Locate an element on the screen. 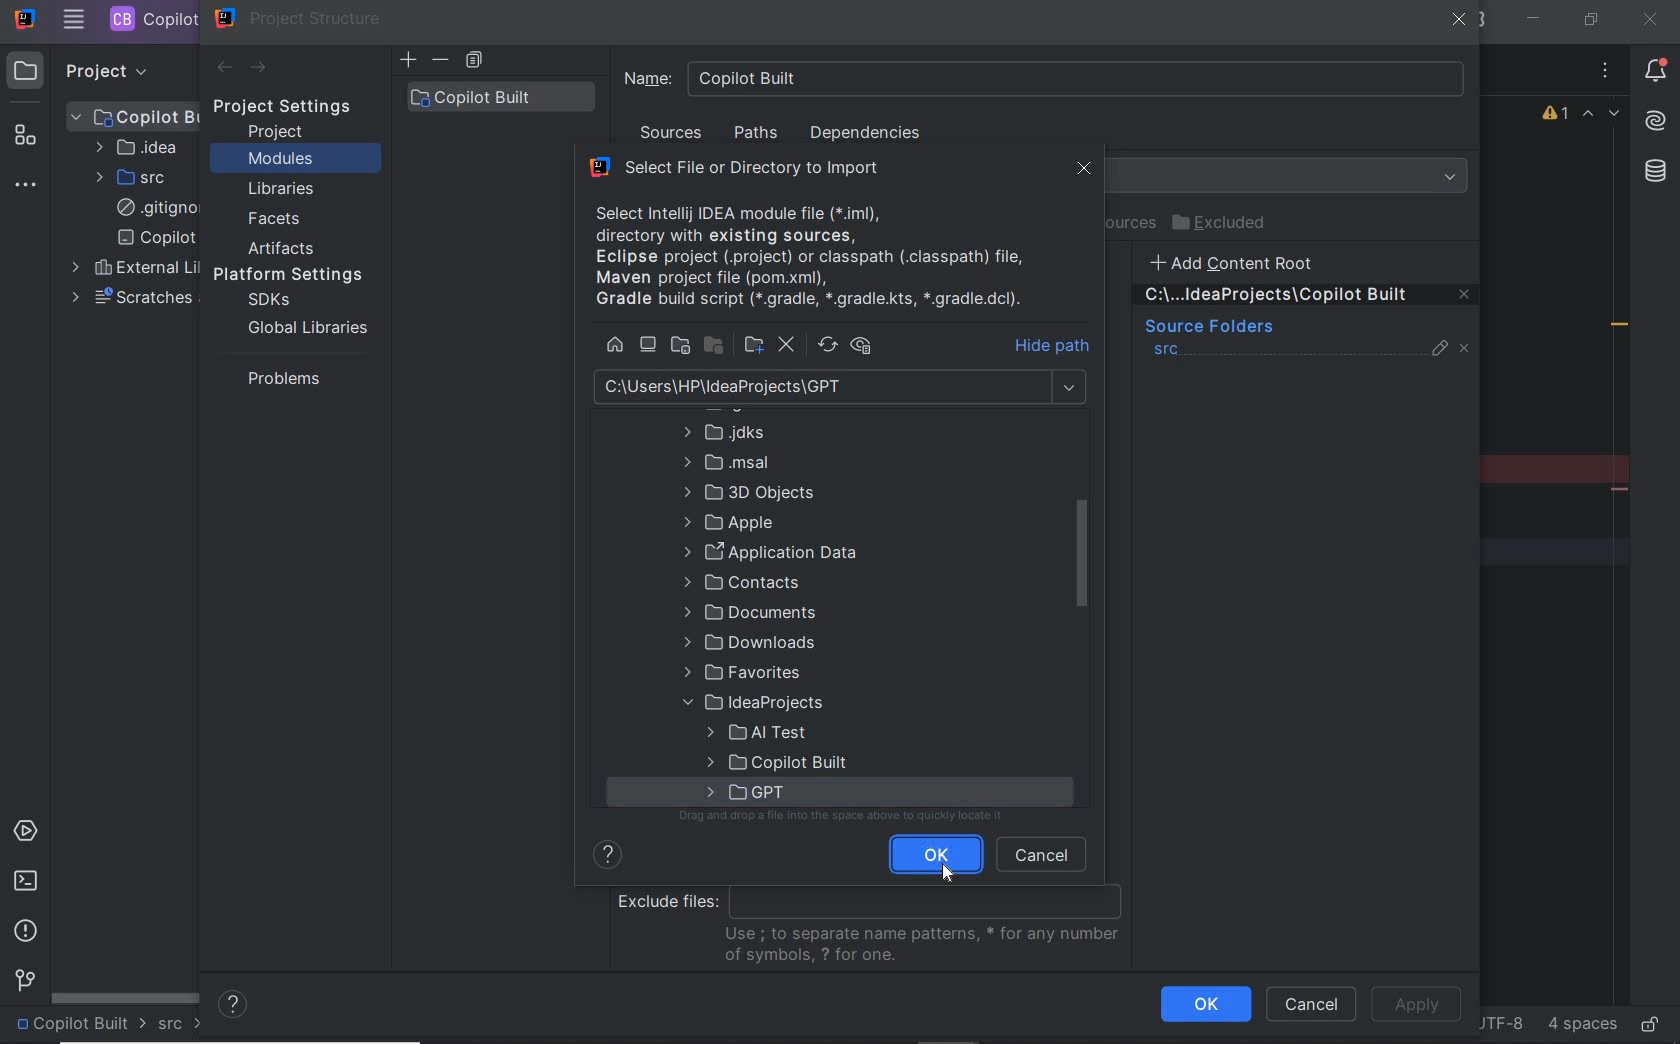 This screenshot has height=1044, width=1680. project is located at coordinates (277, 132).